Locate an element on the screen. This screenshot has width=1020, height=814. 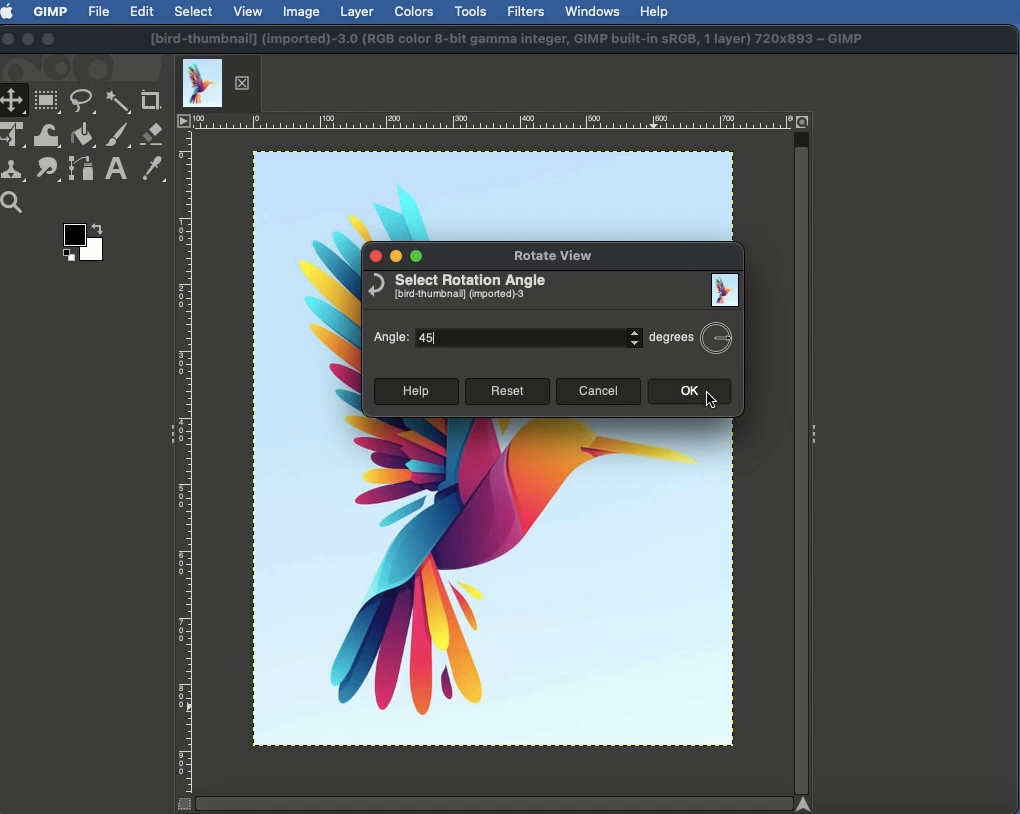
Smudge tool is located at coordinates (45, 169).